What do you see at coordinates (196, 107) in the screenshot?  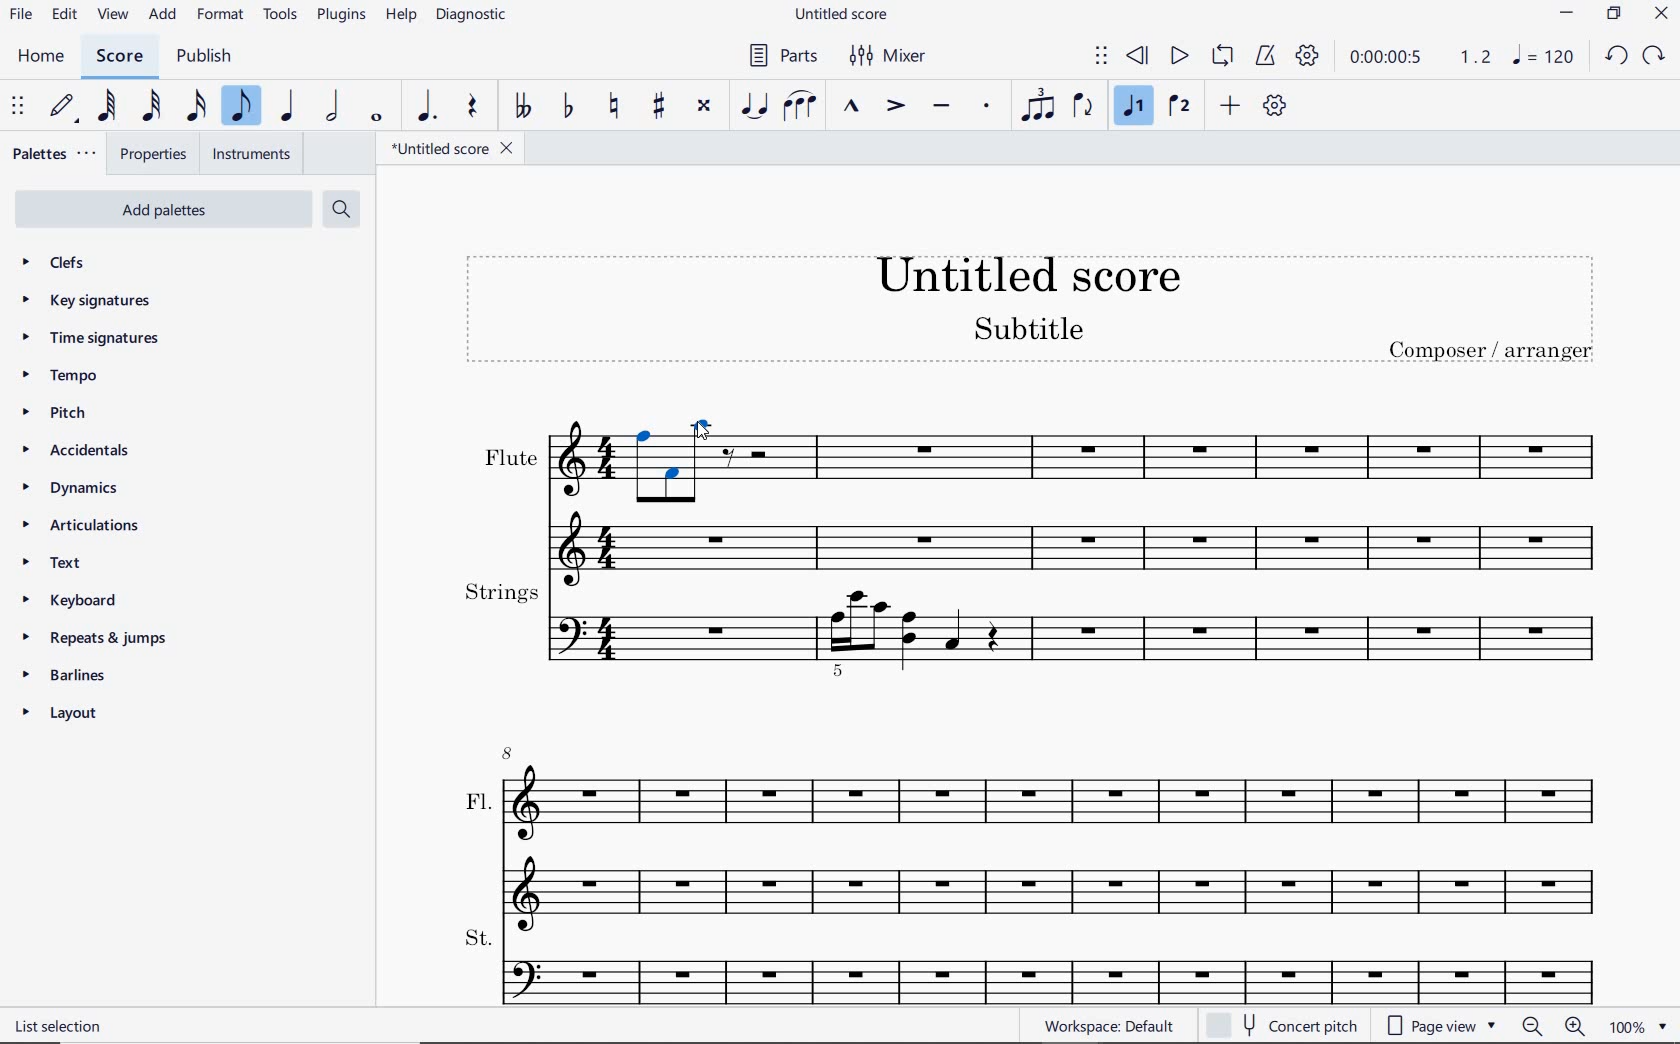 I see `16TH NOTE` at bounding box center [196, 107].